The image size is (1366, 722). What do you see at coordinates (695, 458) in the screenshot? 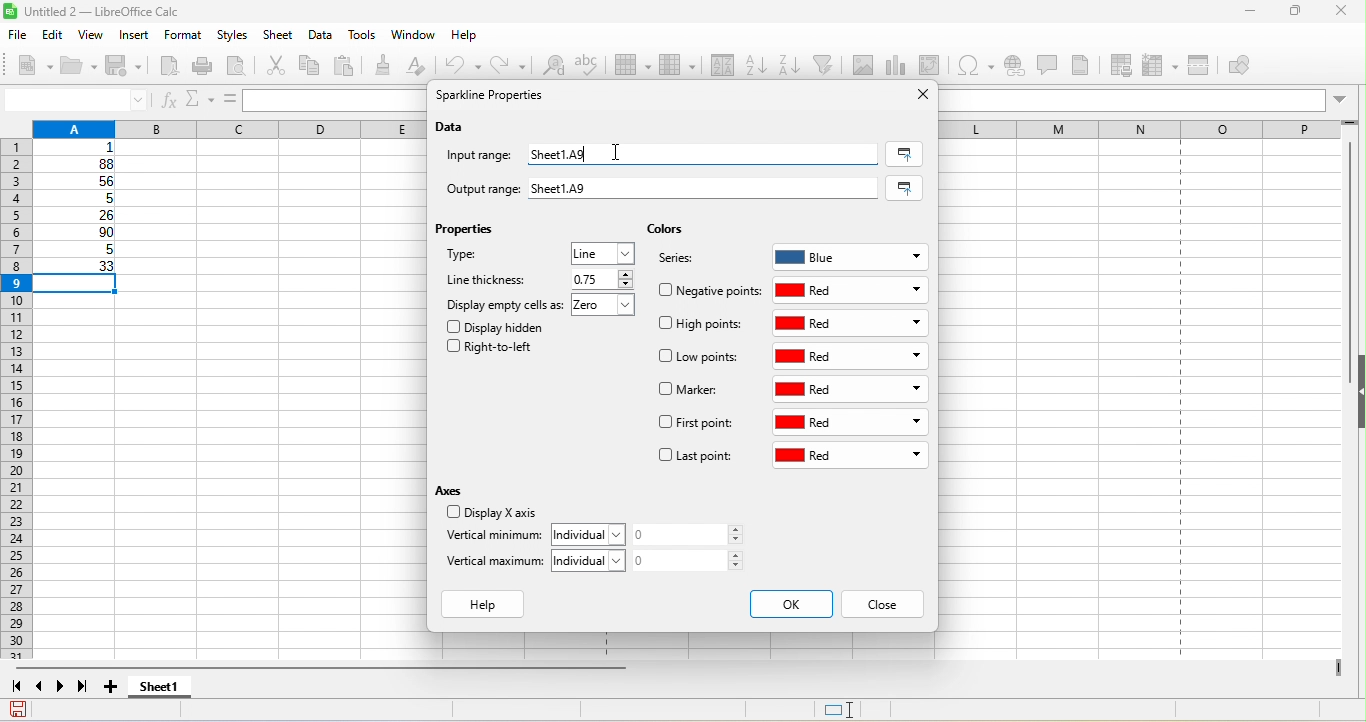
I see `last point` at bounding box center [695, 458].